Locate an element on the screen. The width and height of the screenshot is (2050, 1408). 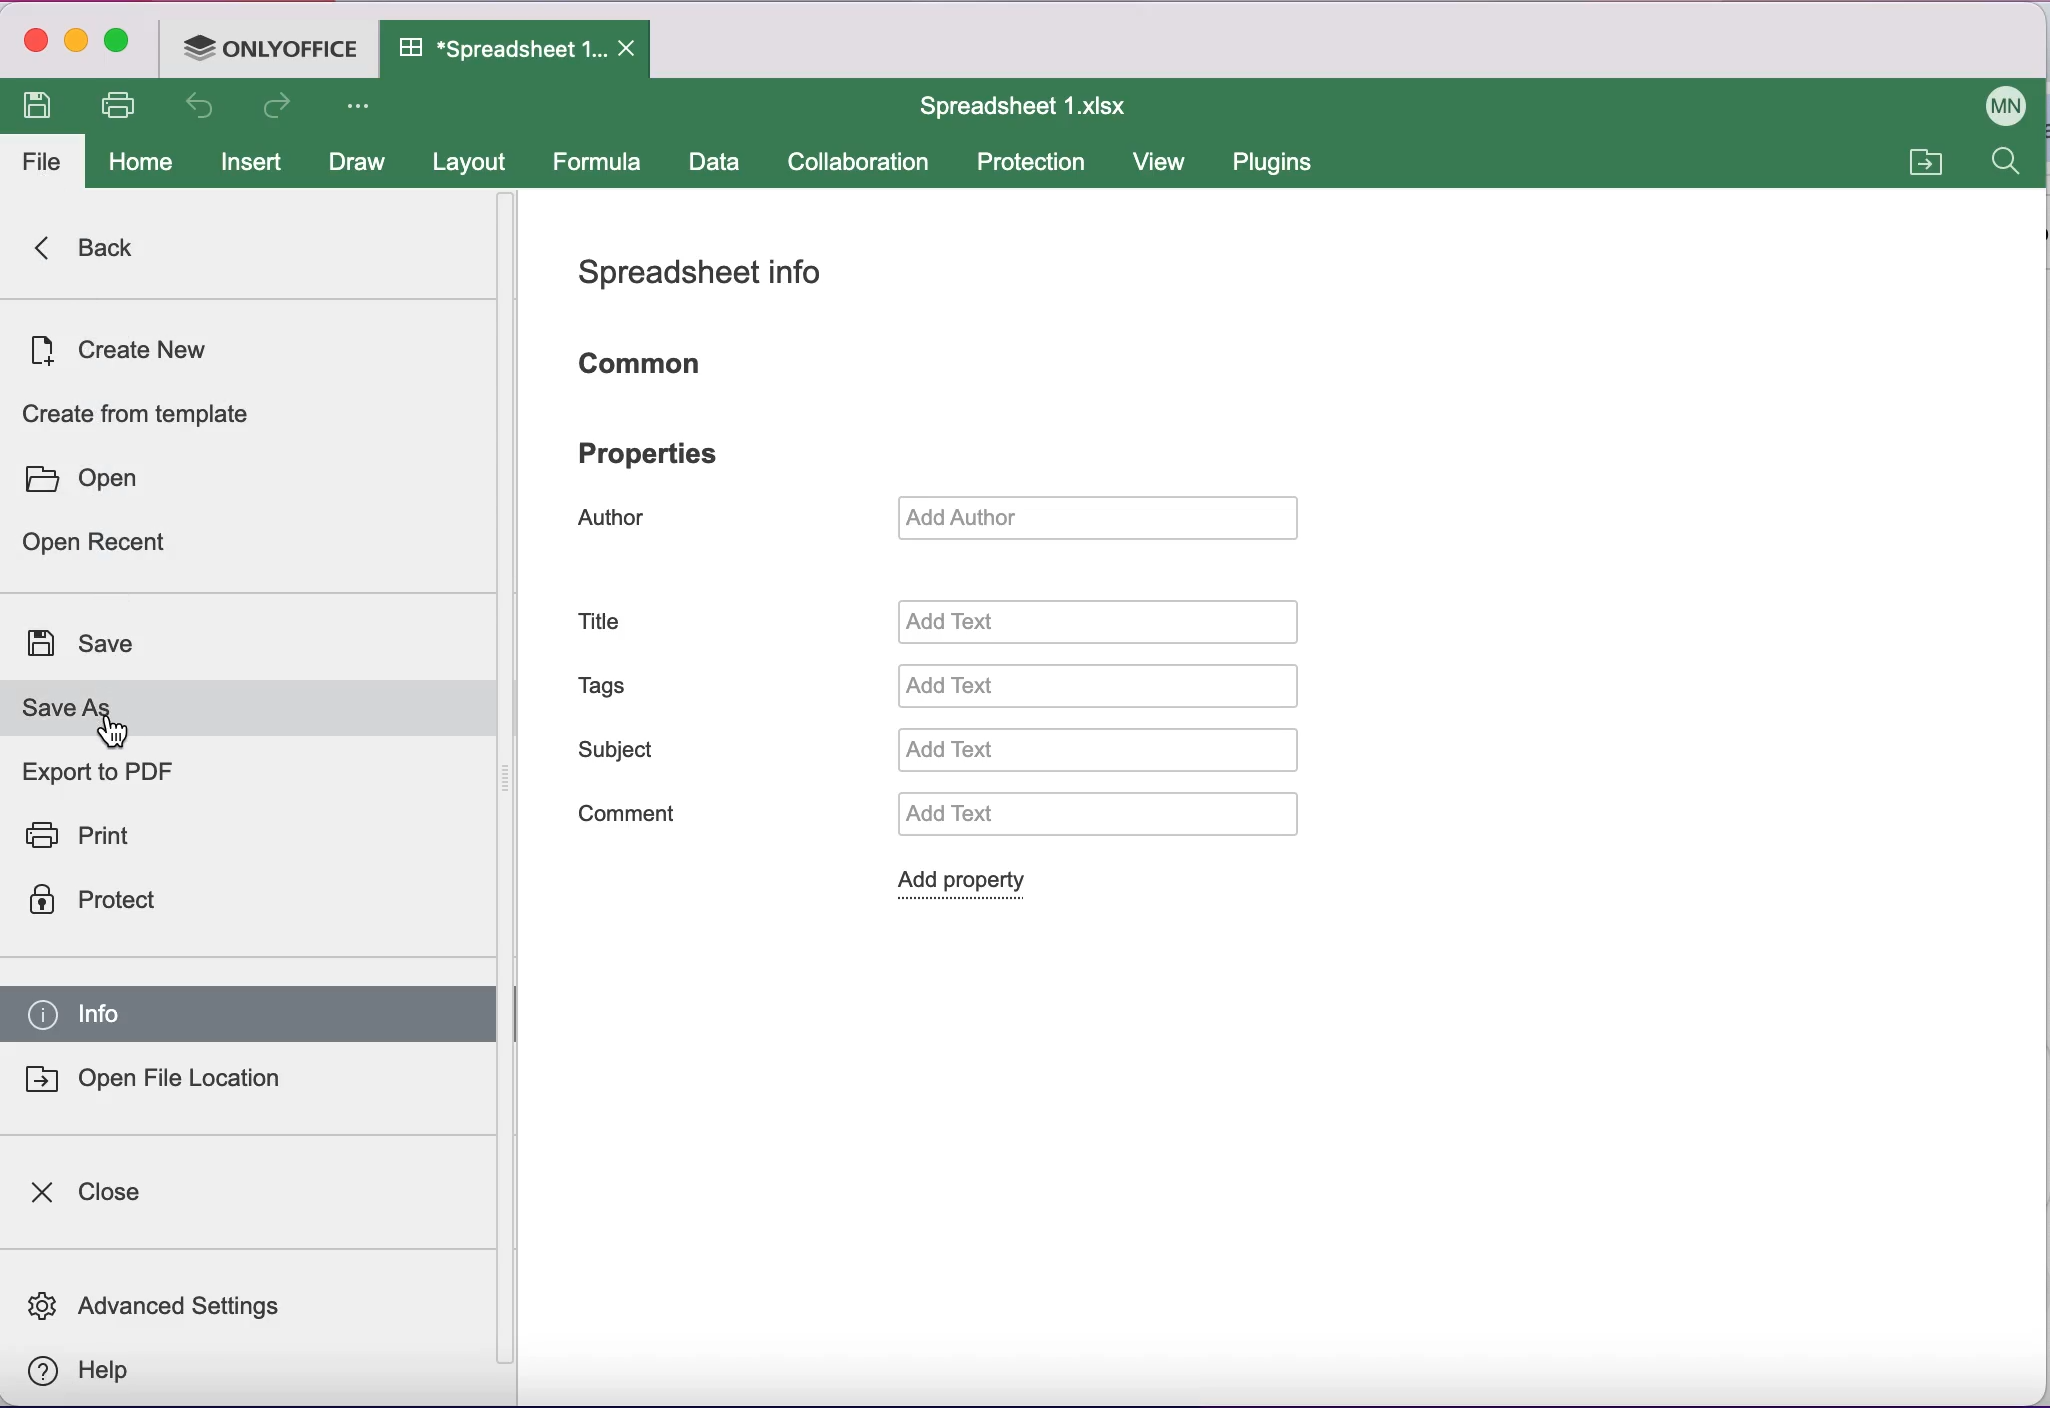
print is located at coordinates (113, 834).